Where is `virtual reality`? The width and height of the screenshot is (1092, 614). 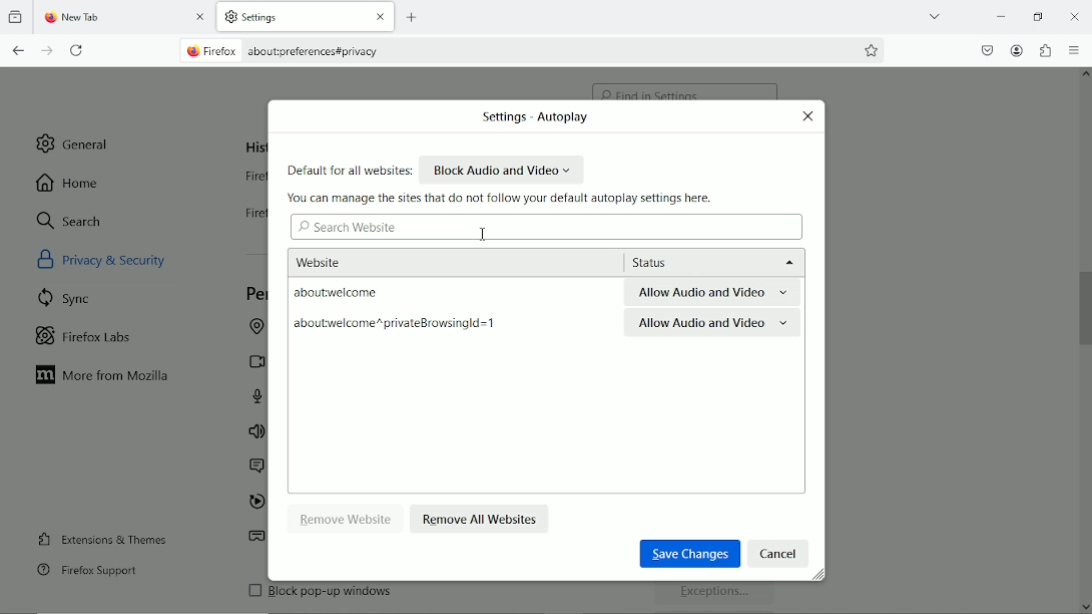 virtual reality is located at coordinates (257, 539).